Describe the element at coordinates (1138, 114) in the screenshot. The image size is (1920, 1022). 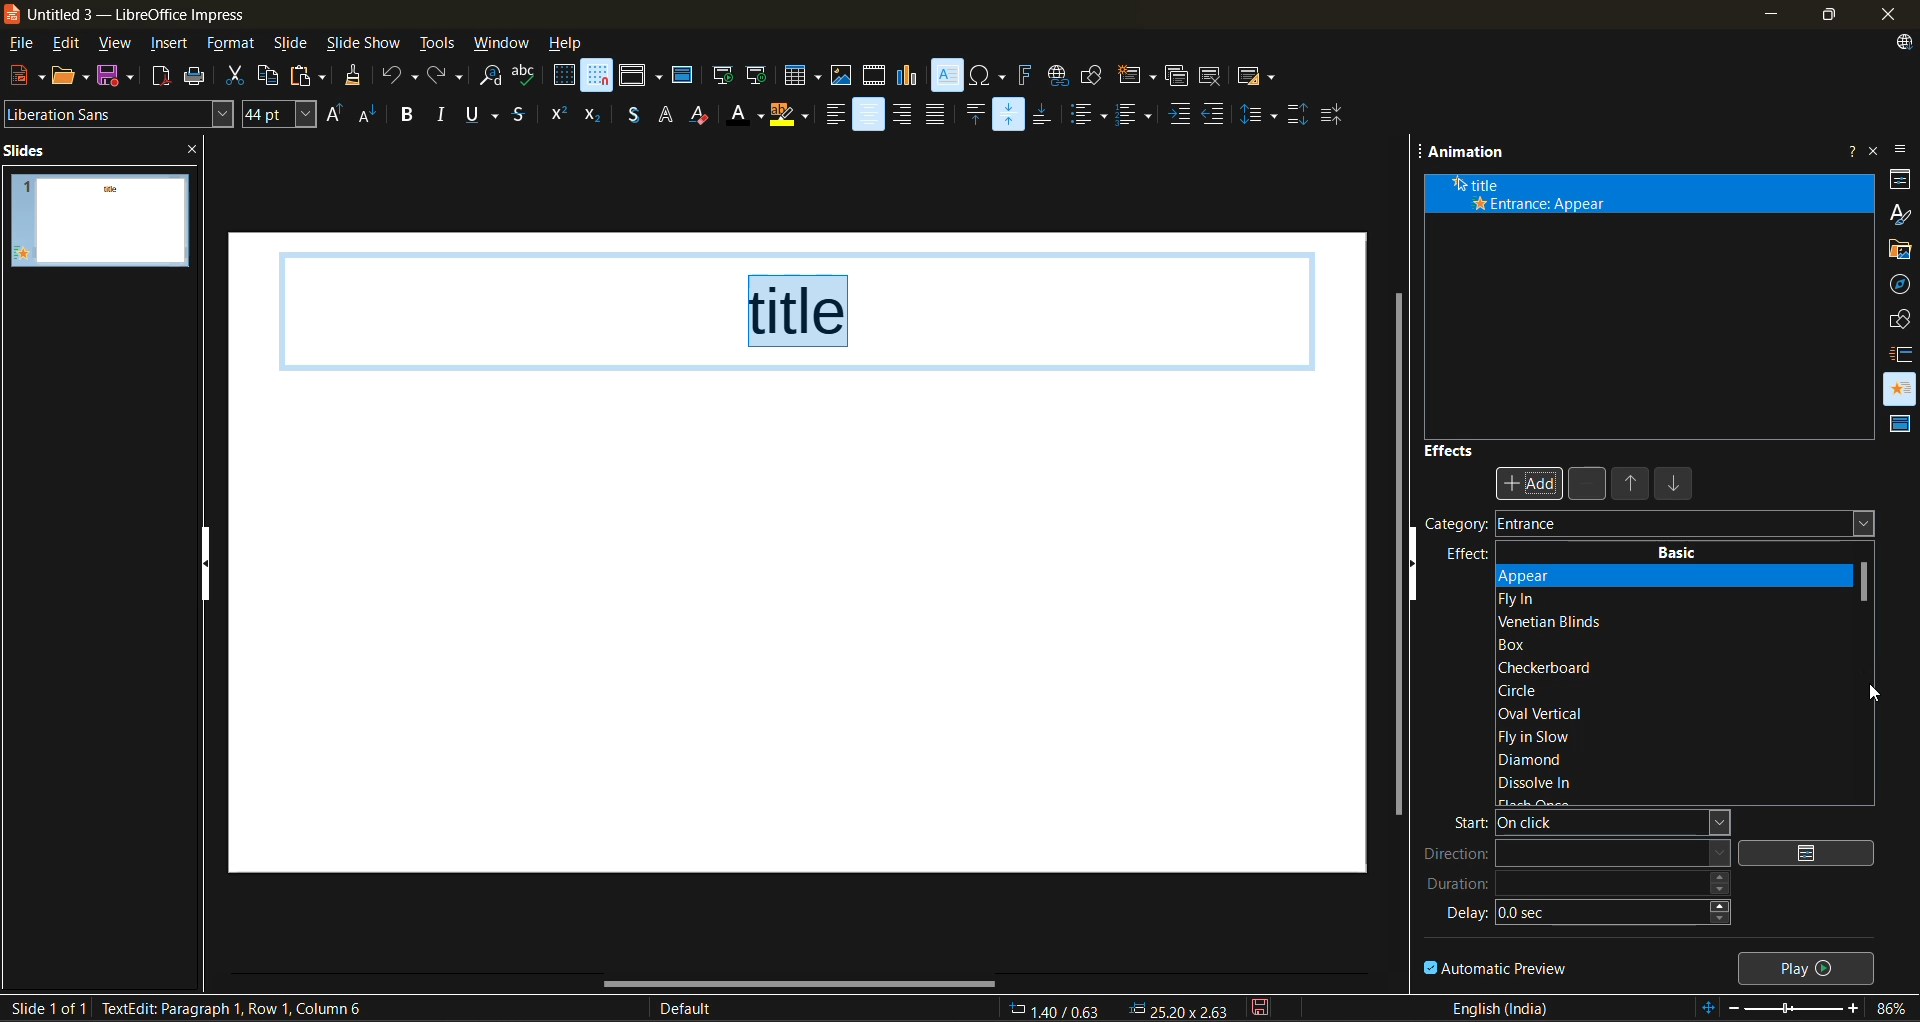
I see `toggle ordered list` at that location.